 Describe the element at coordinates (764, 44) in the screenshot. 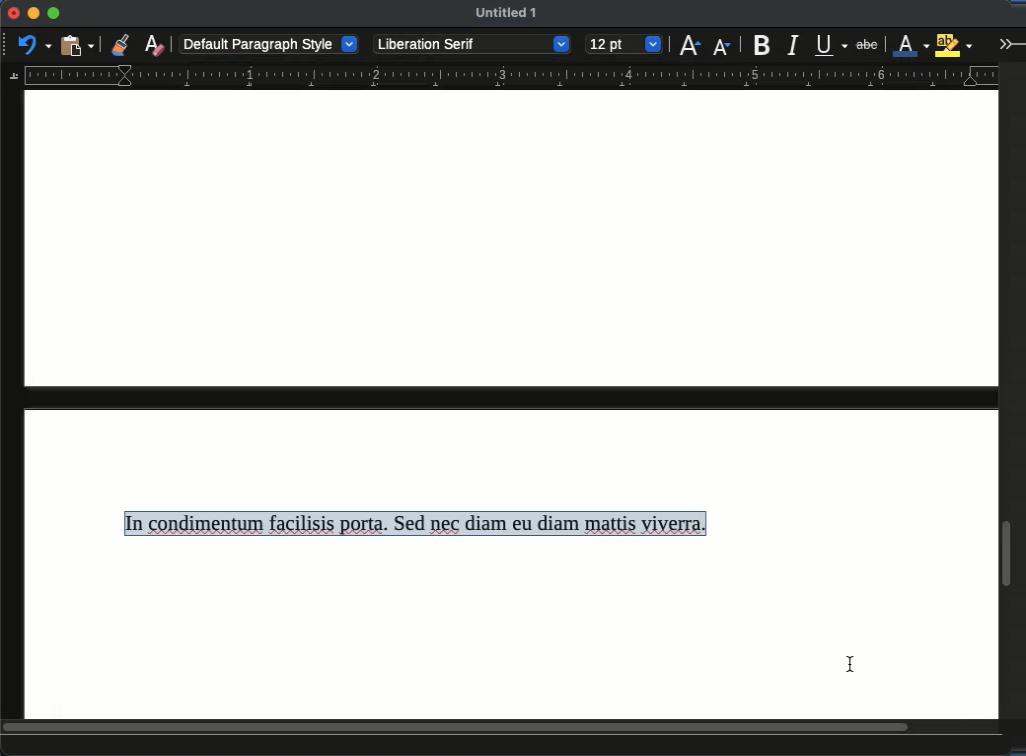

I see `bold` at that location.